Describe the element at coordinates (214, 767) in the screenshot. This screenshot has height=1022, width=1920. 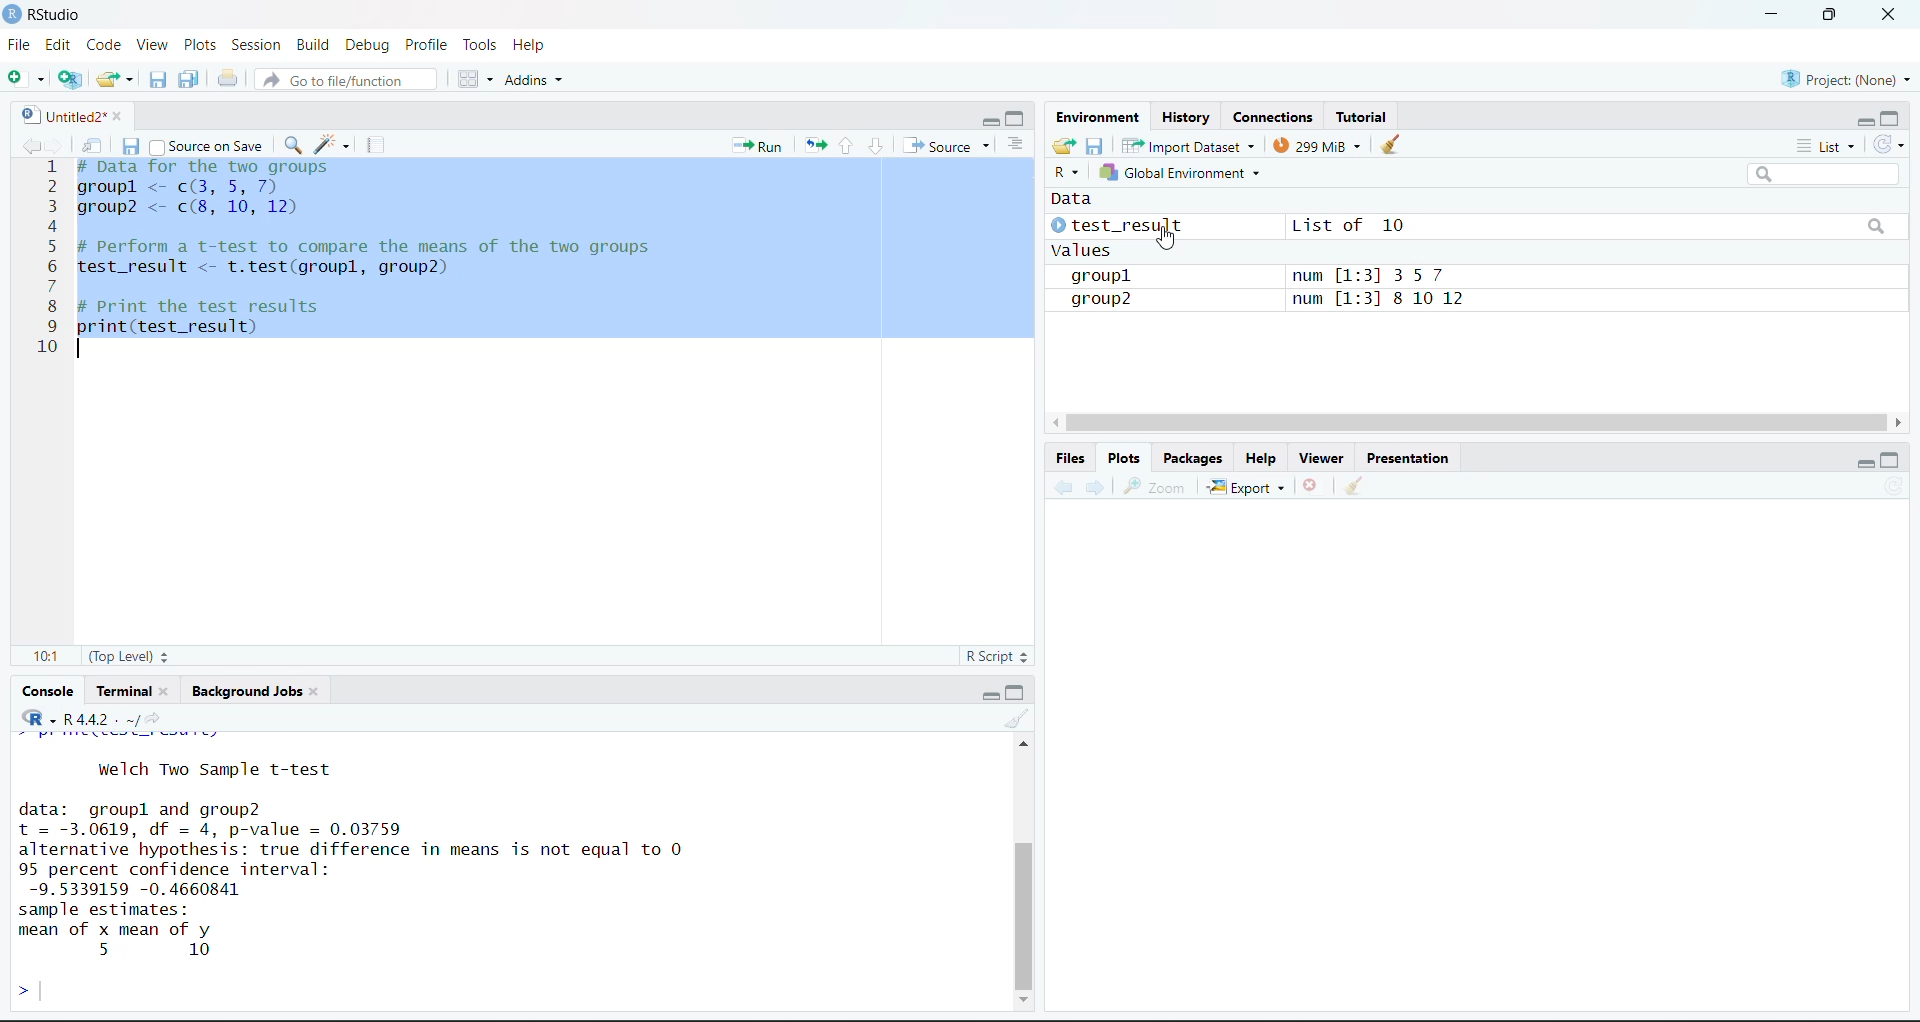
I see `welch Two Sample t-test` at that location.